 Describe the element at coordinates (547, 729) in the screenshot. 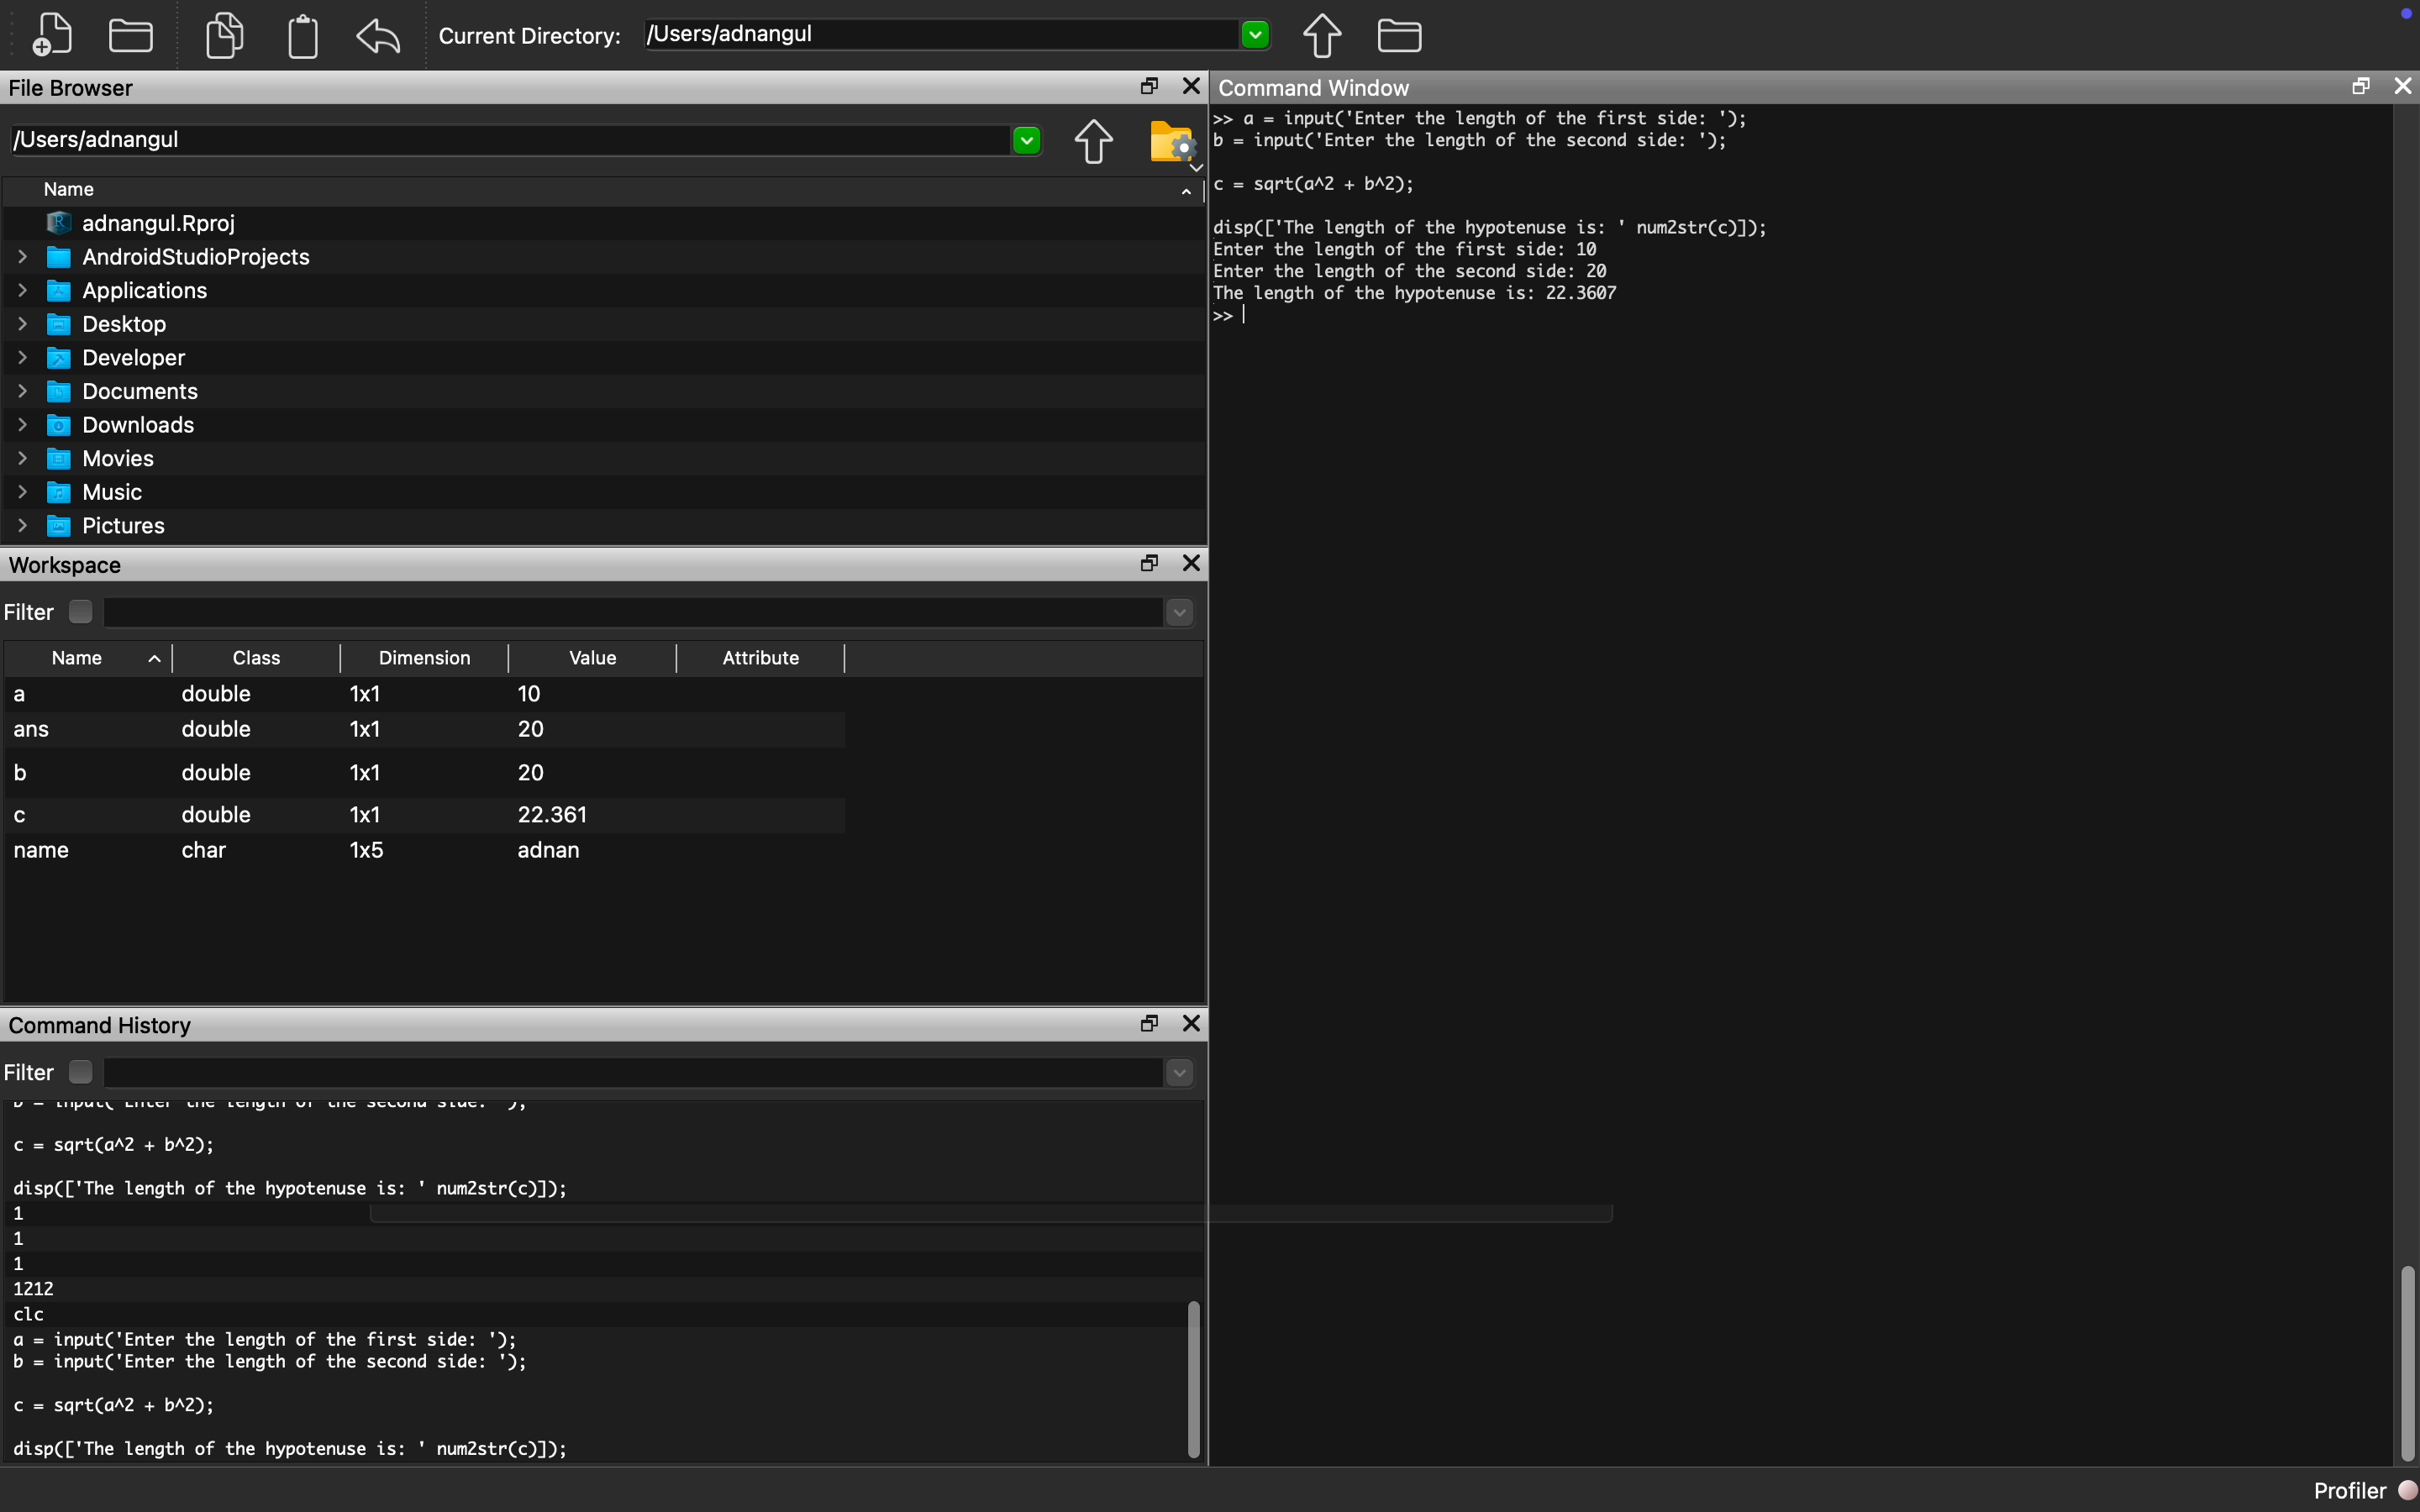

I see `20` at that location.